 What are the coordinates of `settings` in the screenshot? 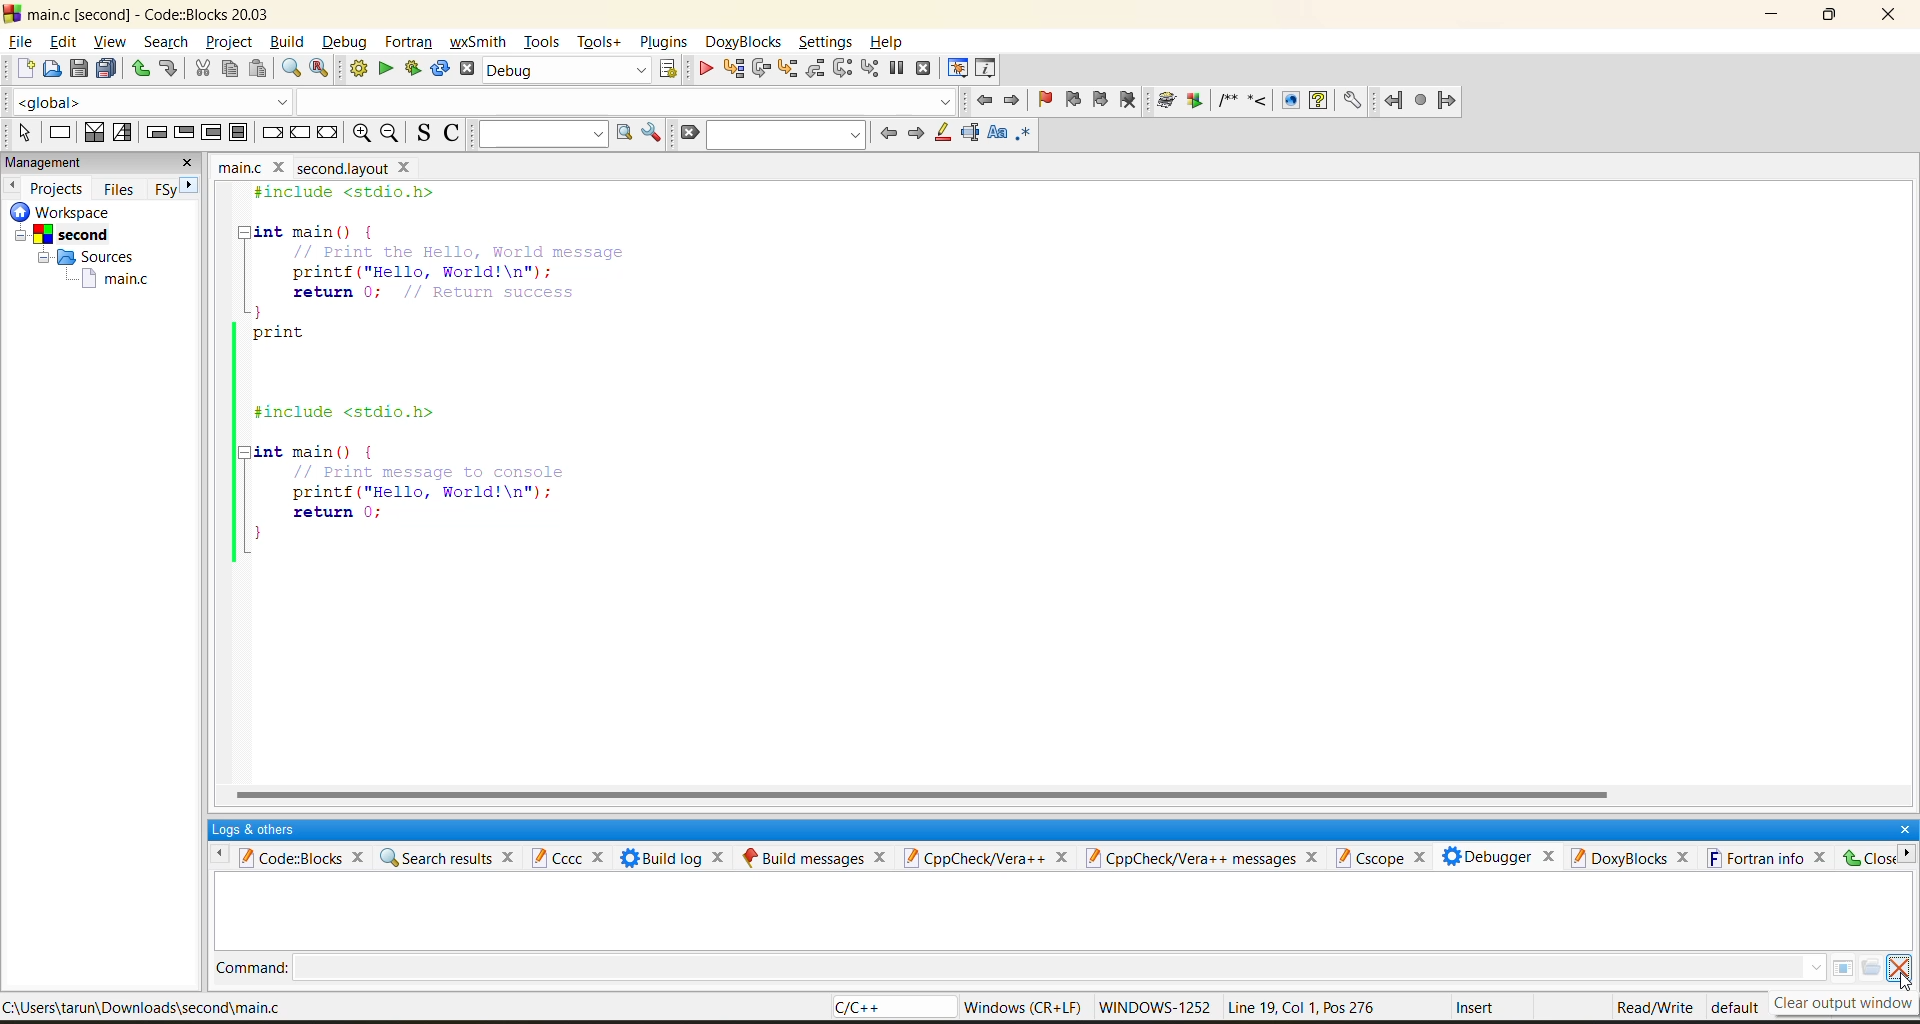 It's located at (825, 42).